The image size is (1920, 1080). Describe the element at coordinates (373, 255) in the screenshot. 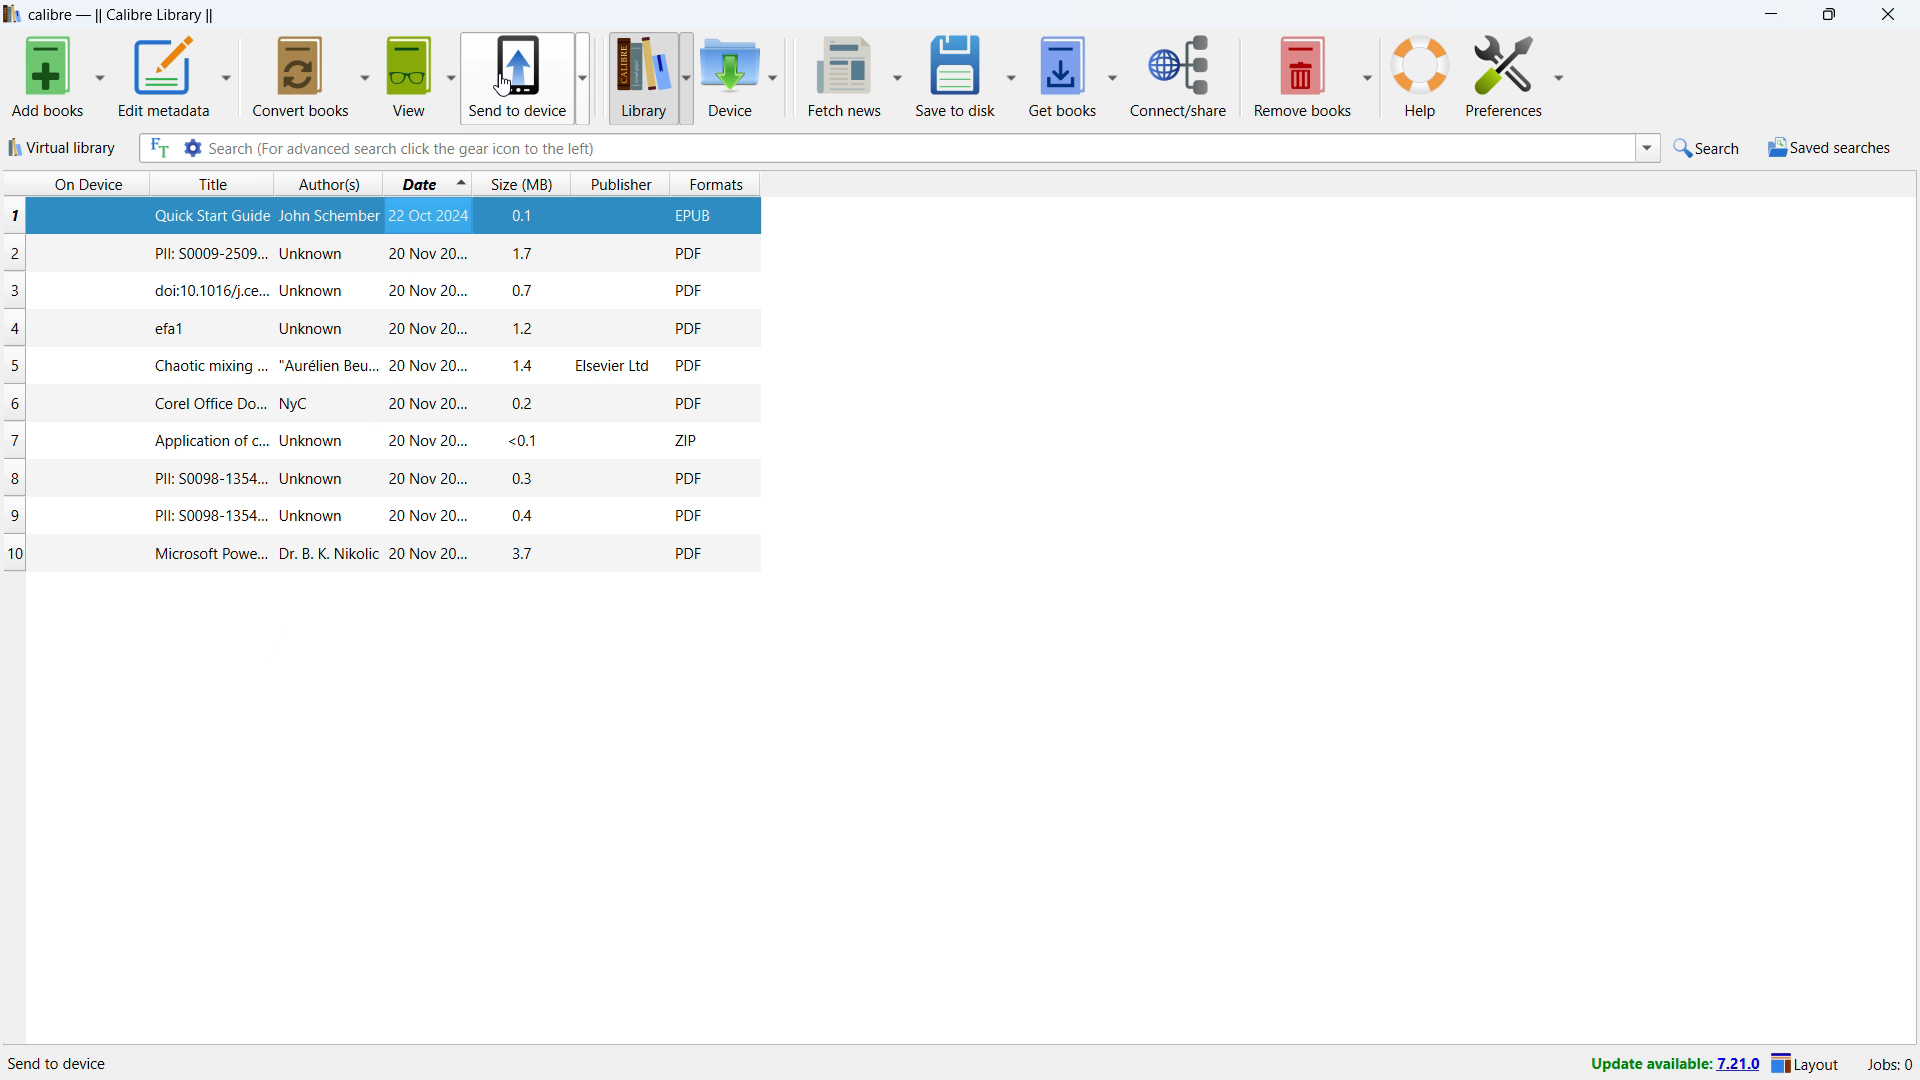

I see `one book entry` at that location.